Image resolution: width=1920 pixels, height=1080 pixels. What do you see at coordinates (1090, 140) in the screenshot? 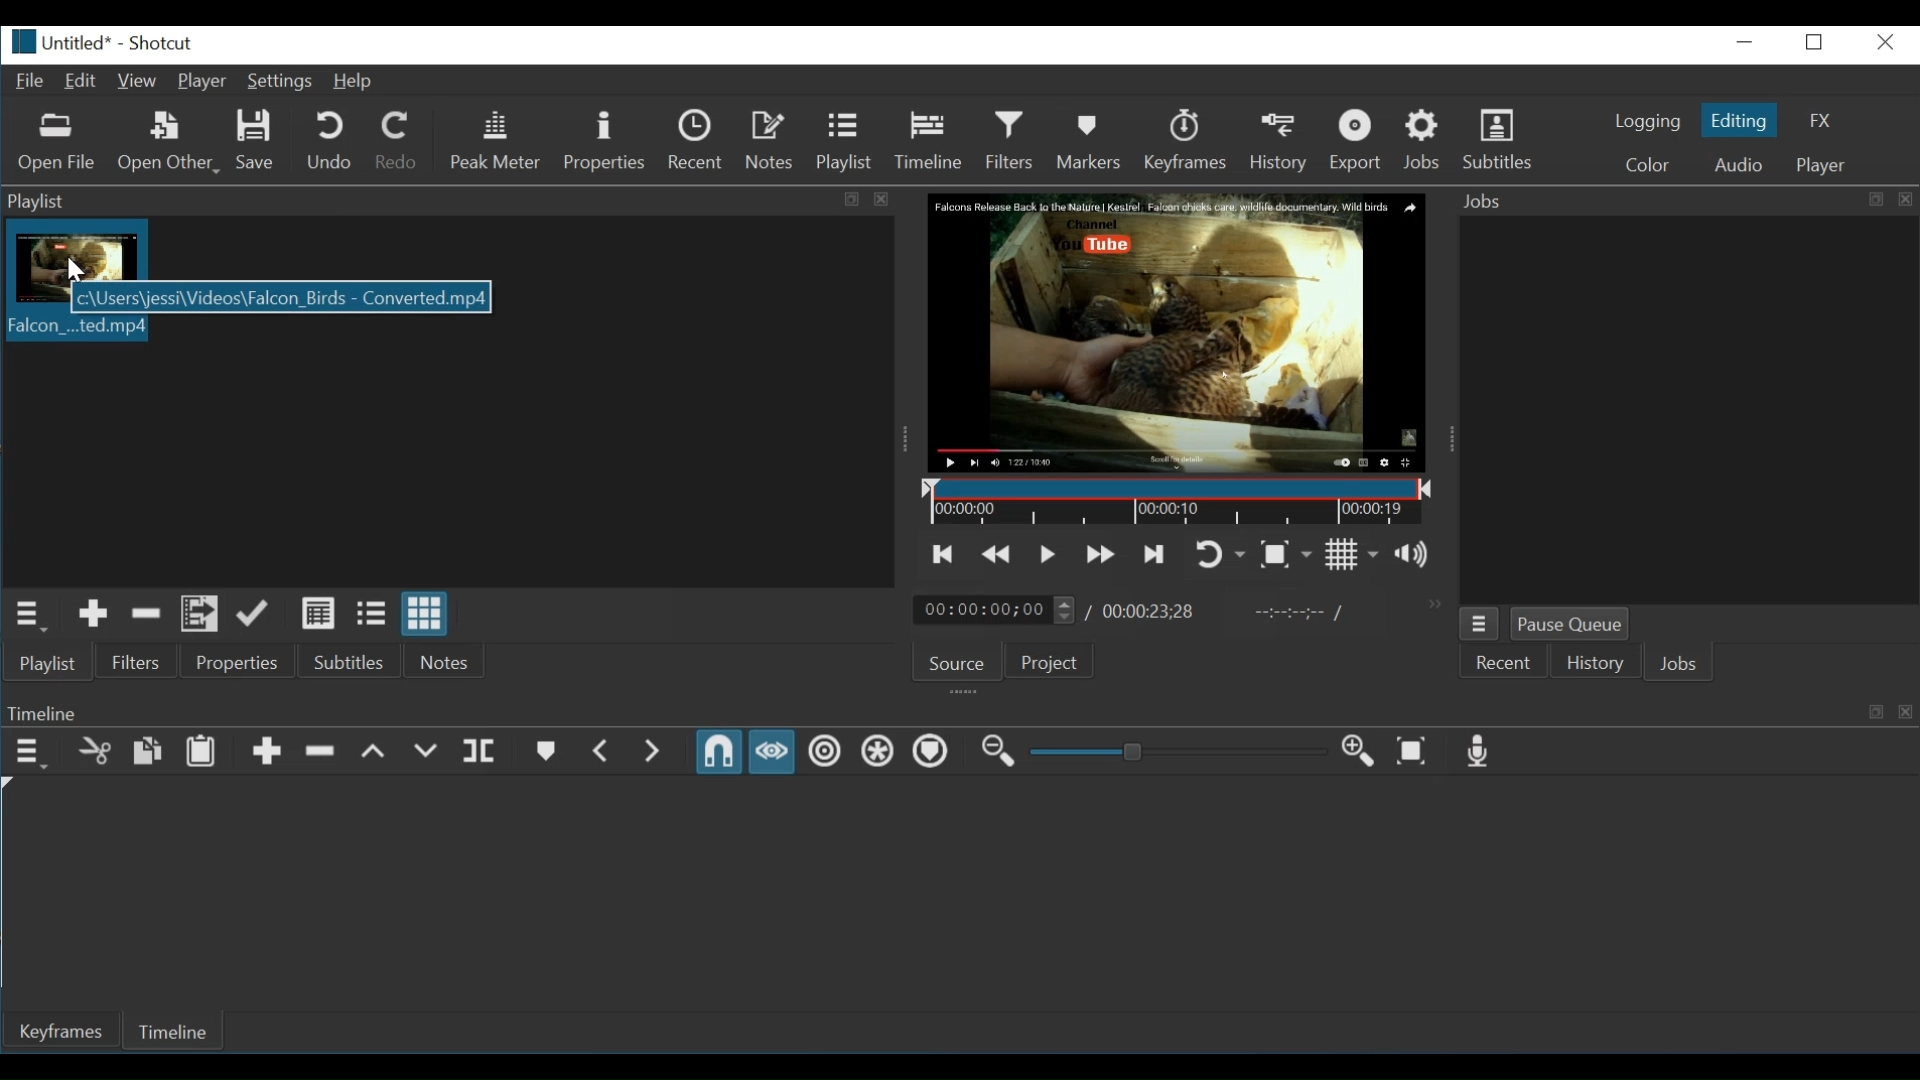
I see `Markers` at bounding box center [1090, 140].